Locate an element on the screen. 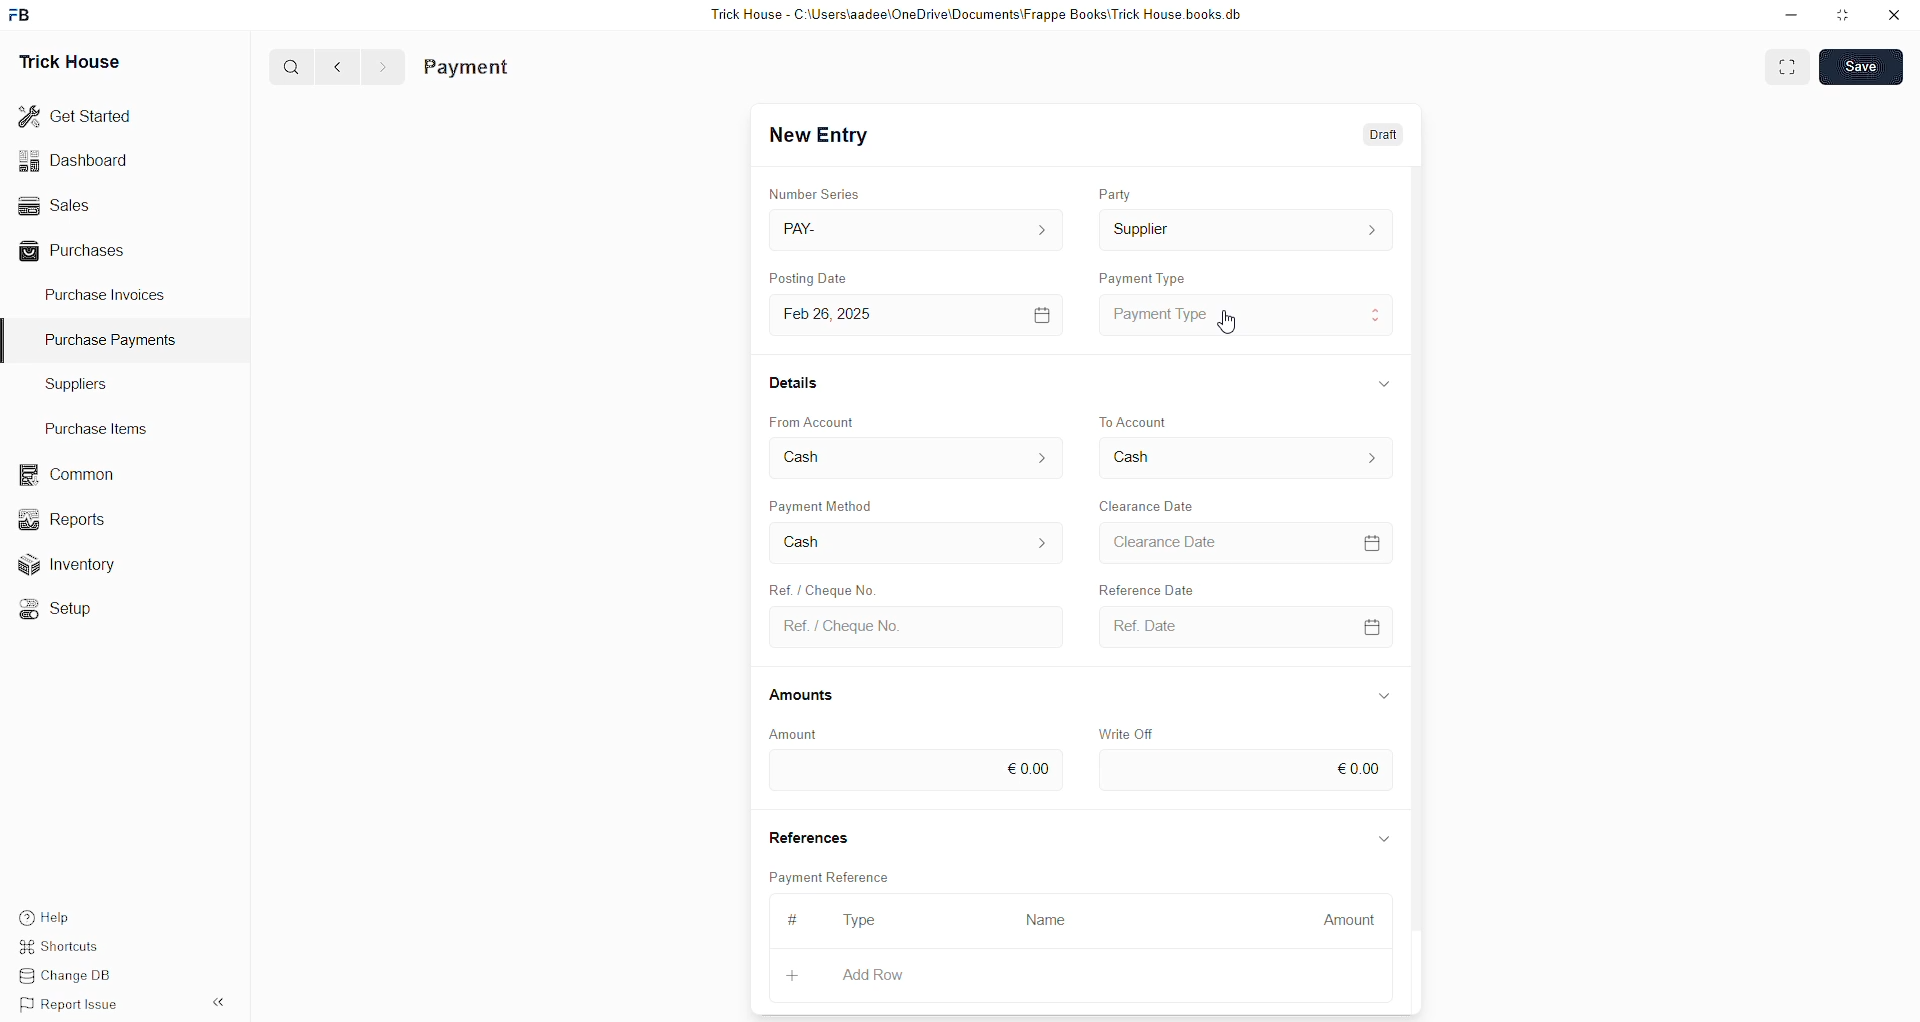  Ref. Date is located at coordinates (1239, 626).